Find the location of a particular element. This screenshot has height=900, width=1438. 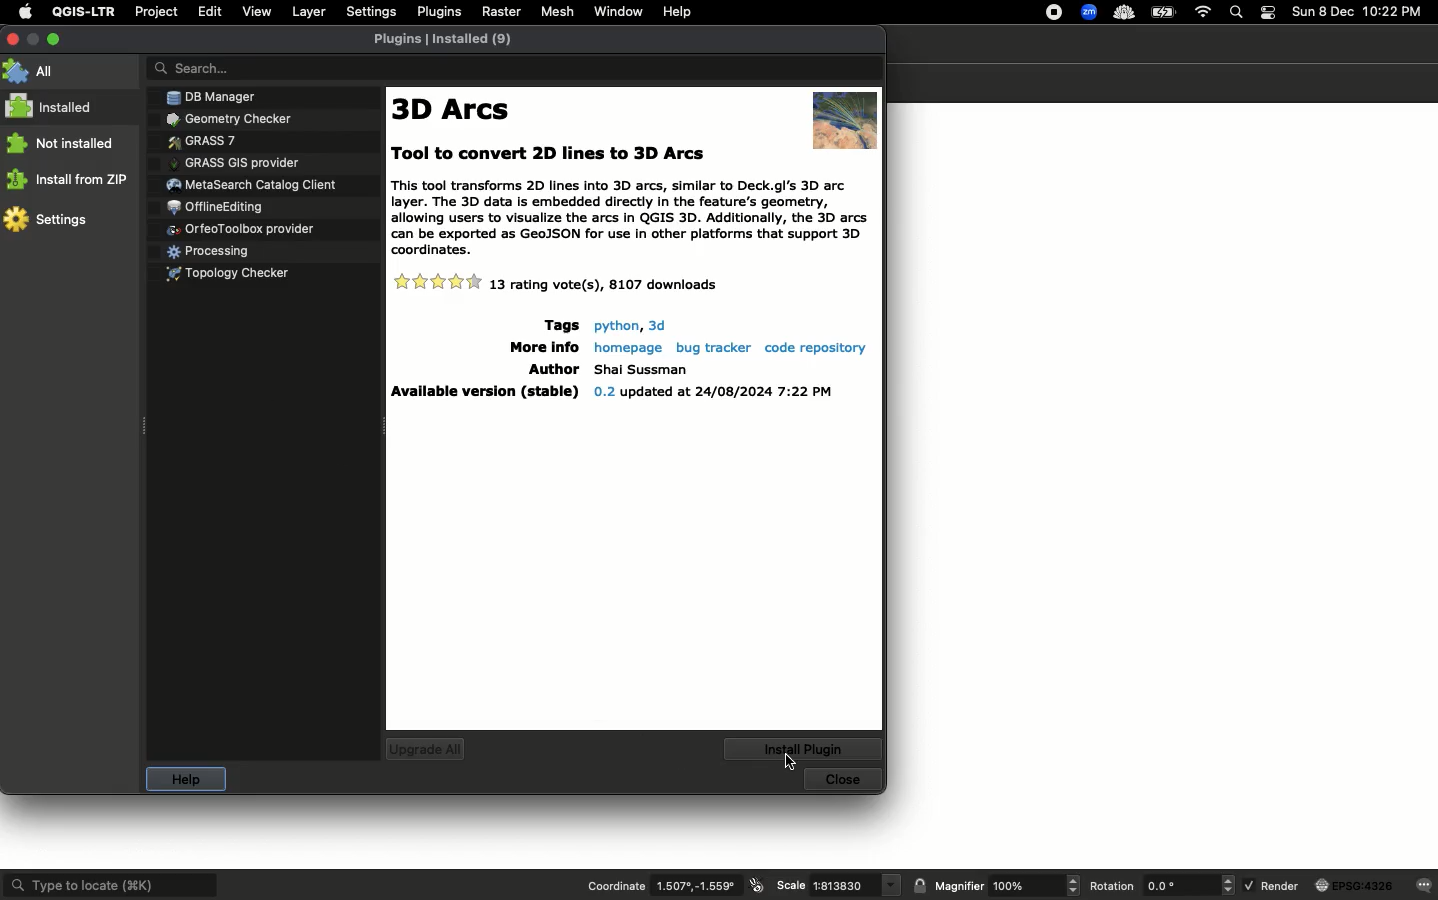

Charge is located at coordinates (1164, 13).